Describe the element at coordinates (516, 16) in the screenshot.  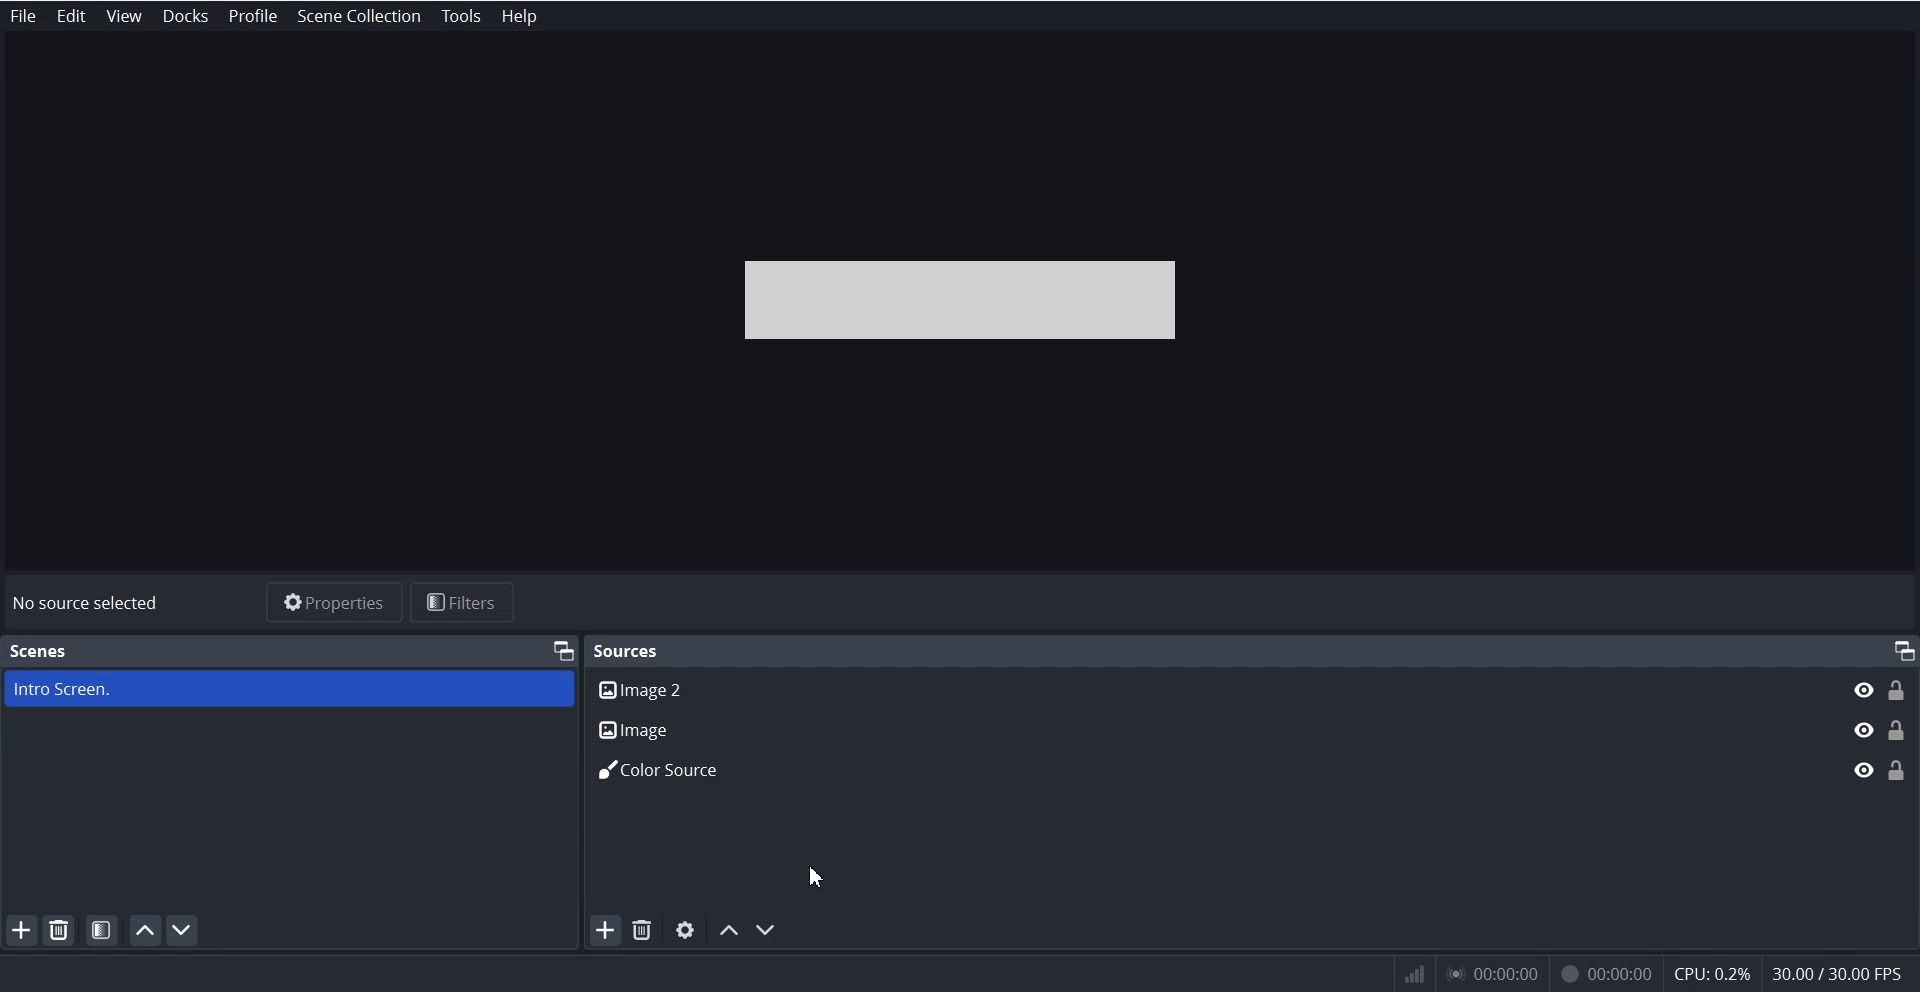
I see `Help` at that location.